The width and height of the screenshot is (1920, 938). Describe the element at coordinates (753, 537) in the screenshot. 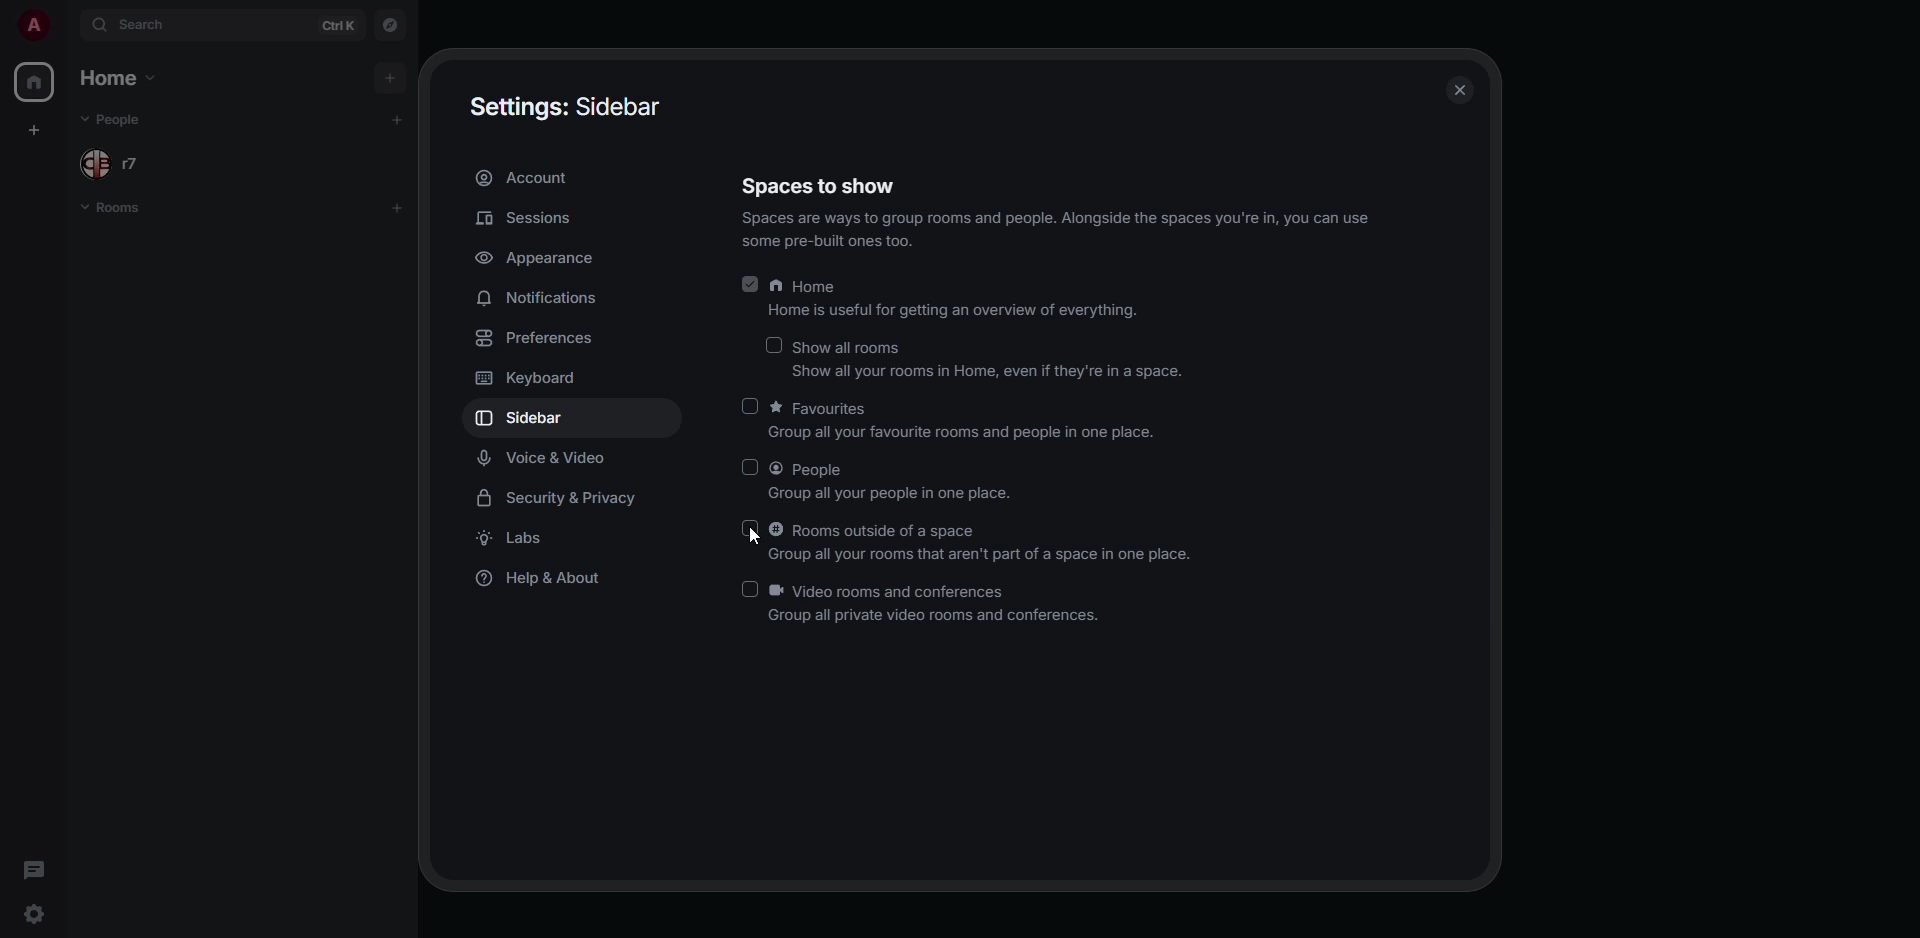

I see `cursor` at that location.